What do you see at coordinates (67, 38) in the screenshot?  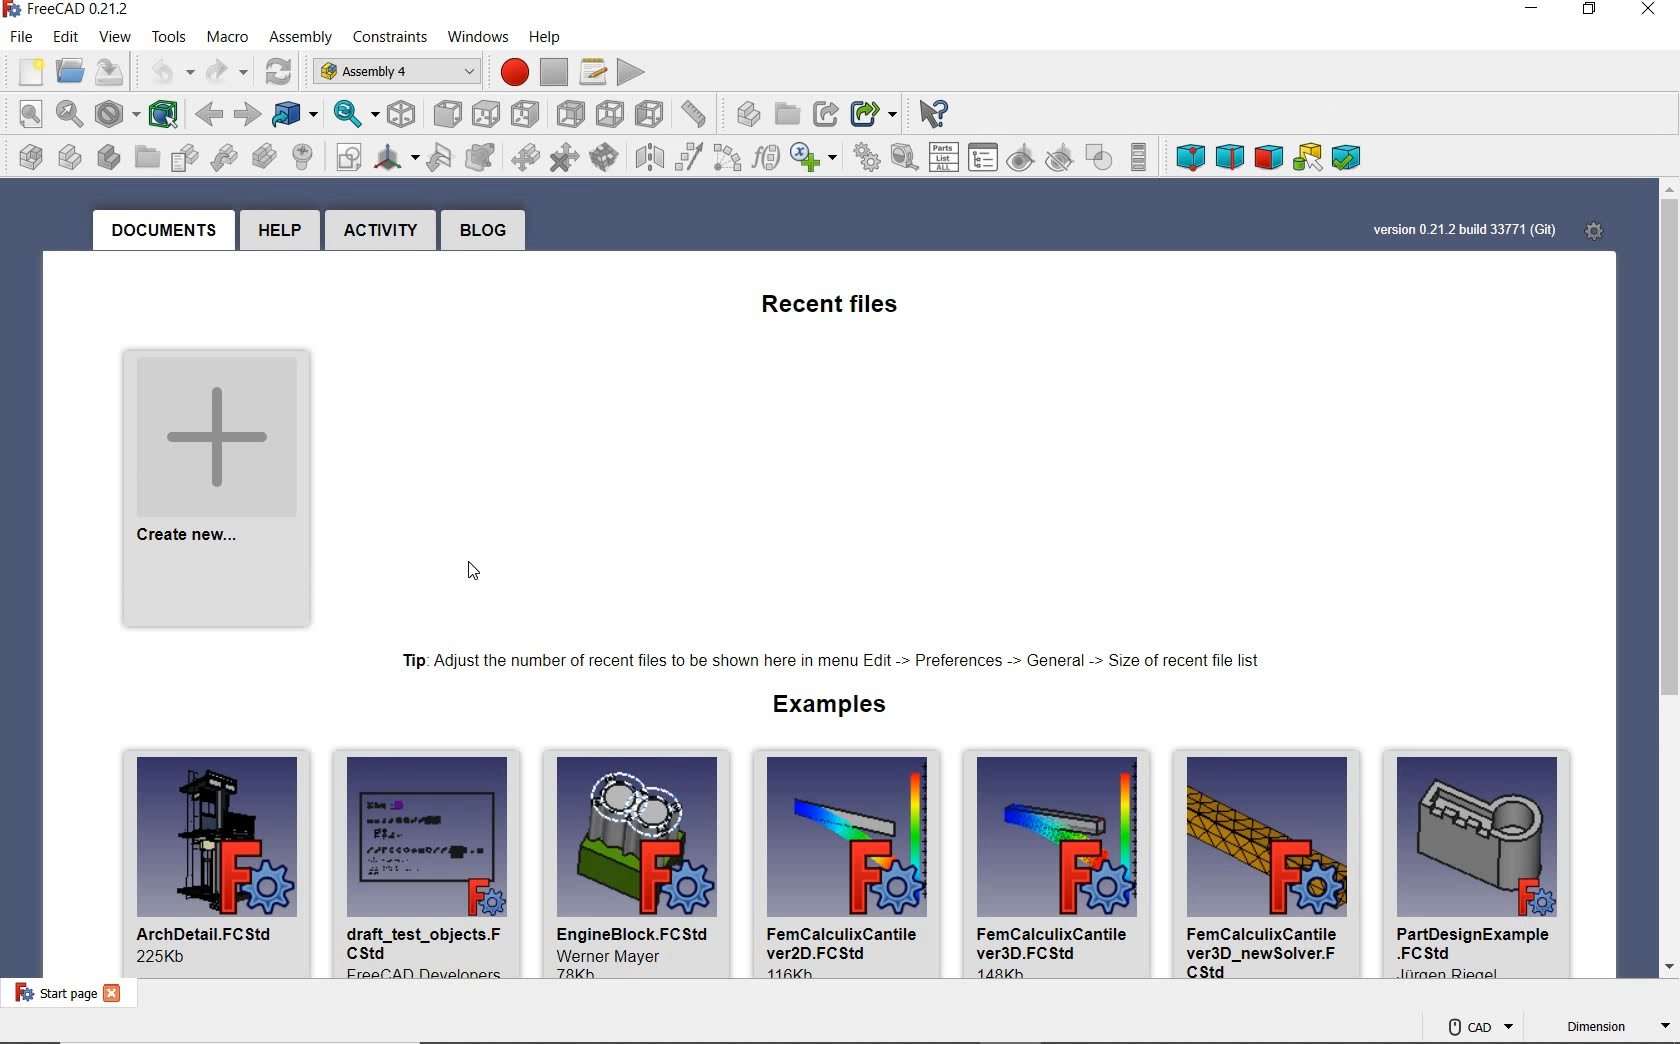 I see `edit` at bounding box center [67, 38].